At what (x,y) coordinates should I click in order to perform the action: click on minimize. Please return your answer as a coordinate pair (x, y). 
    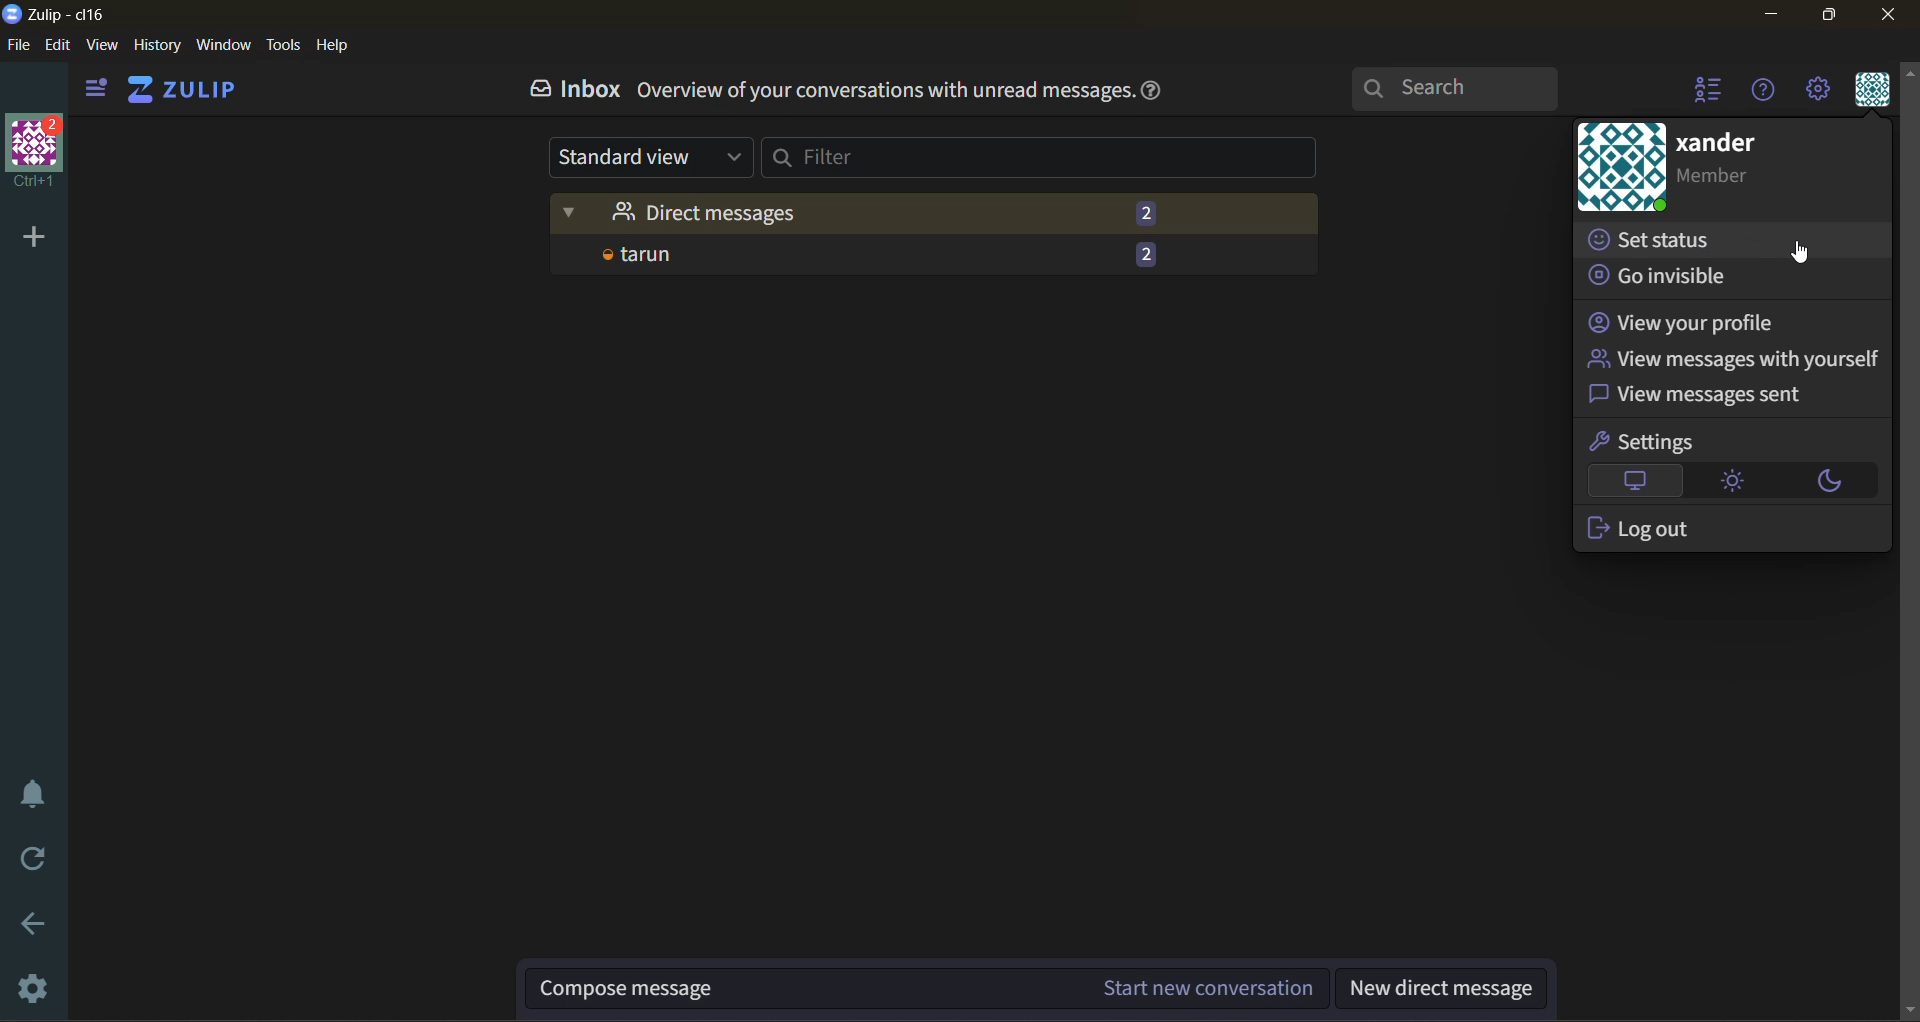
    Looking at the image, I should click on (1774, 16).